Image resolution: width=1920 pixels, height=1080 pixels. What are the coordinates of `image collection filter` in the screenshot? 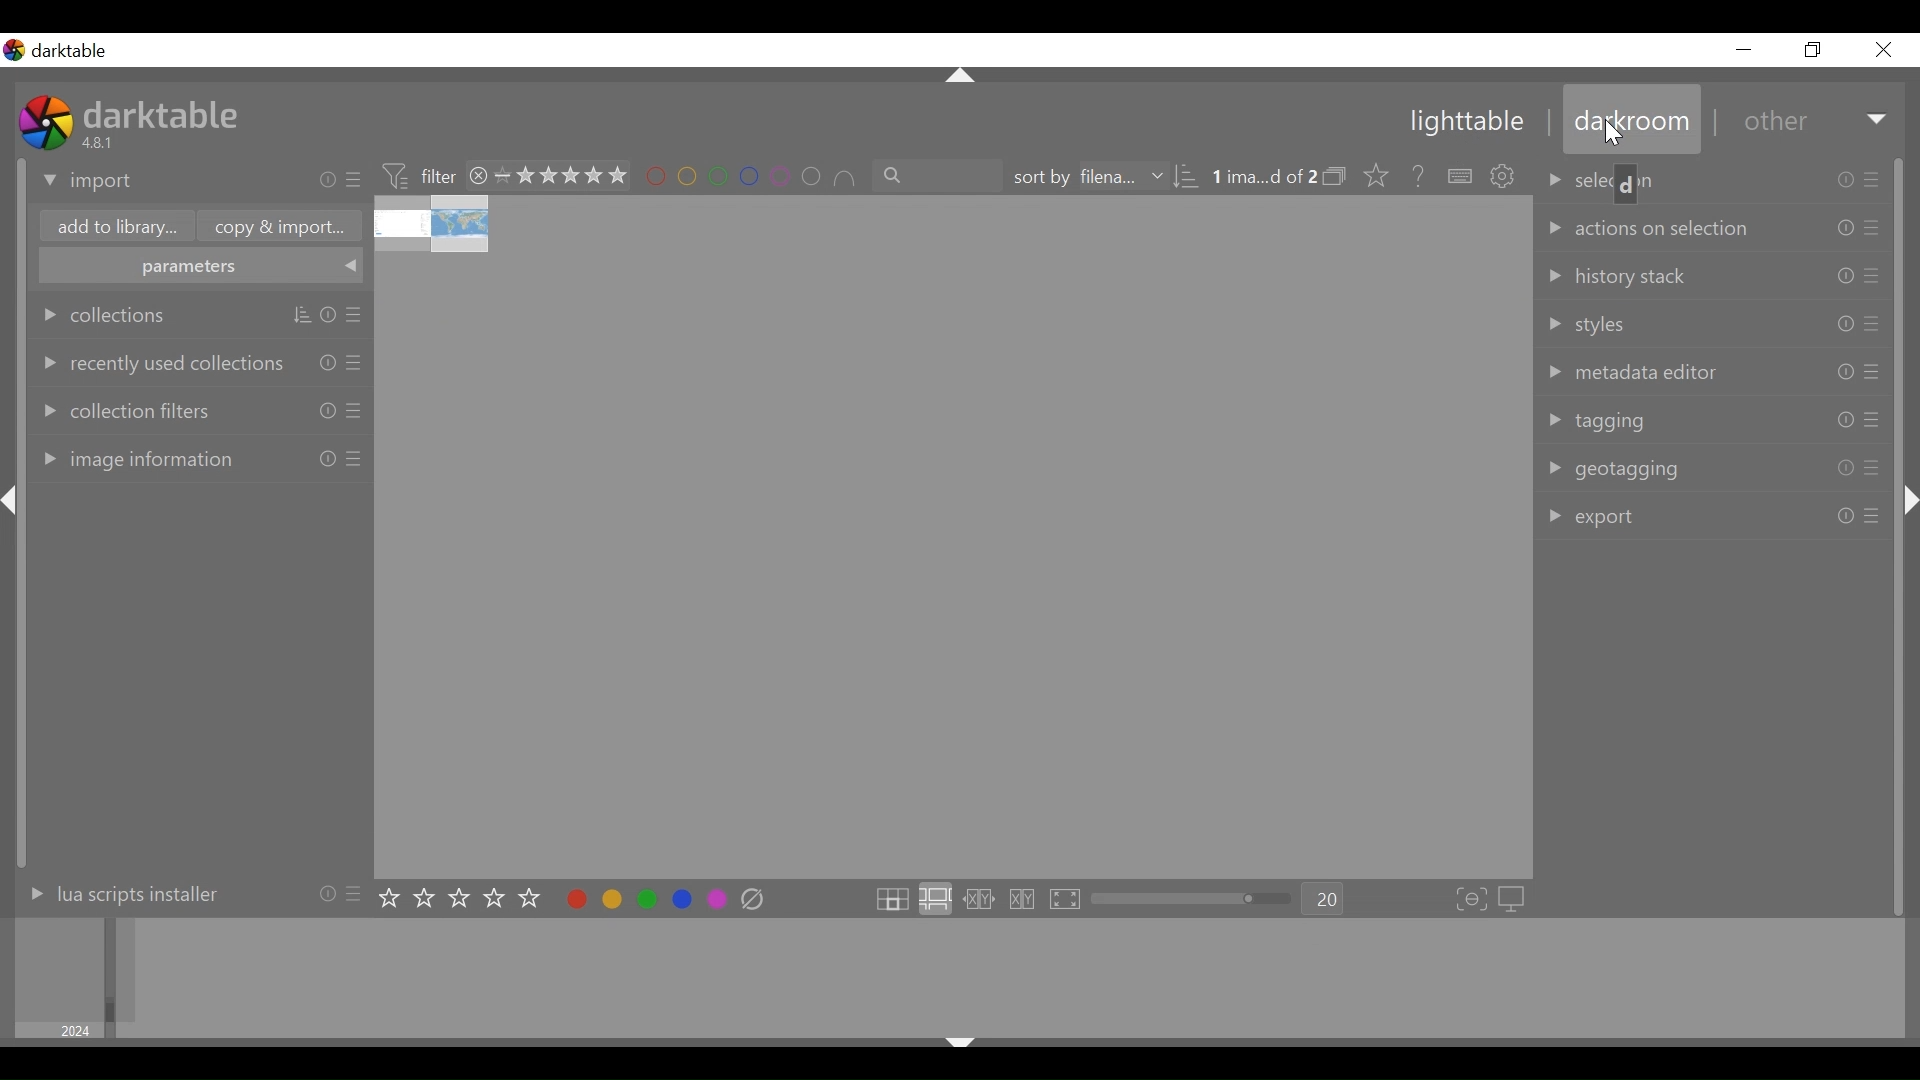 It's located at (967, 979).